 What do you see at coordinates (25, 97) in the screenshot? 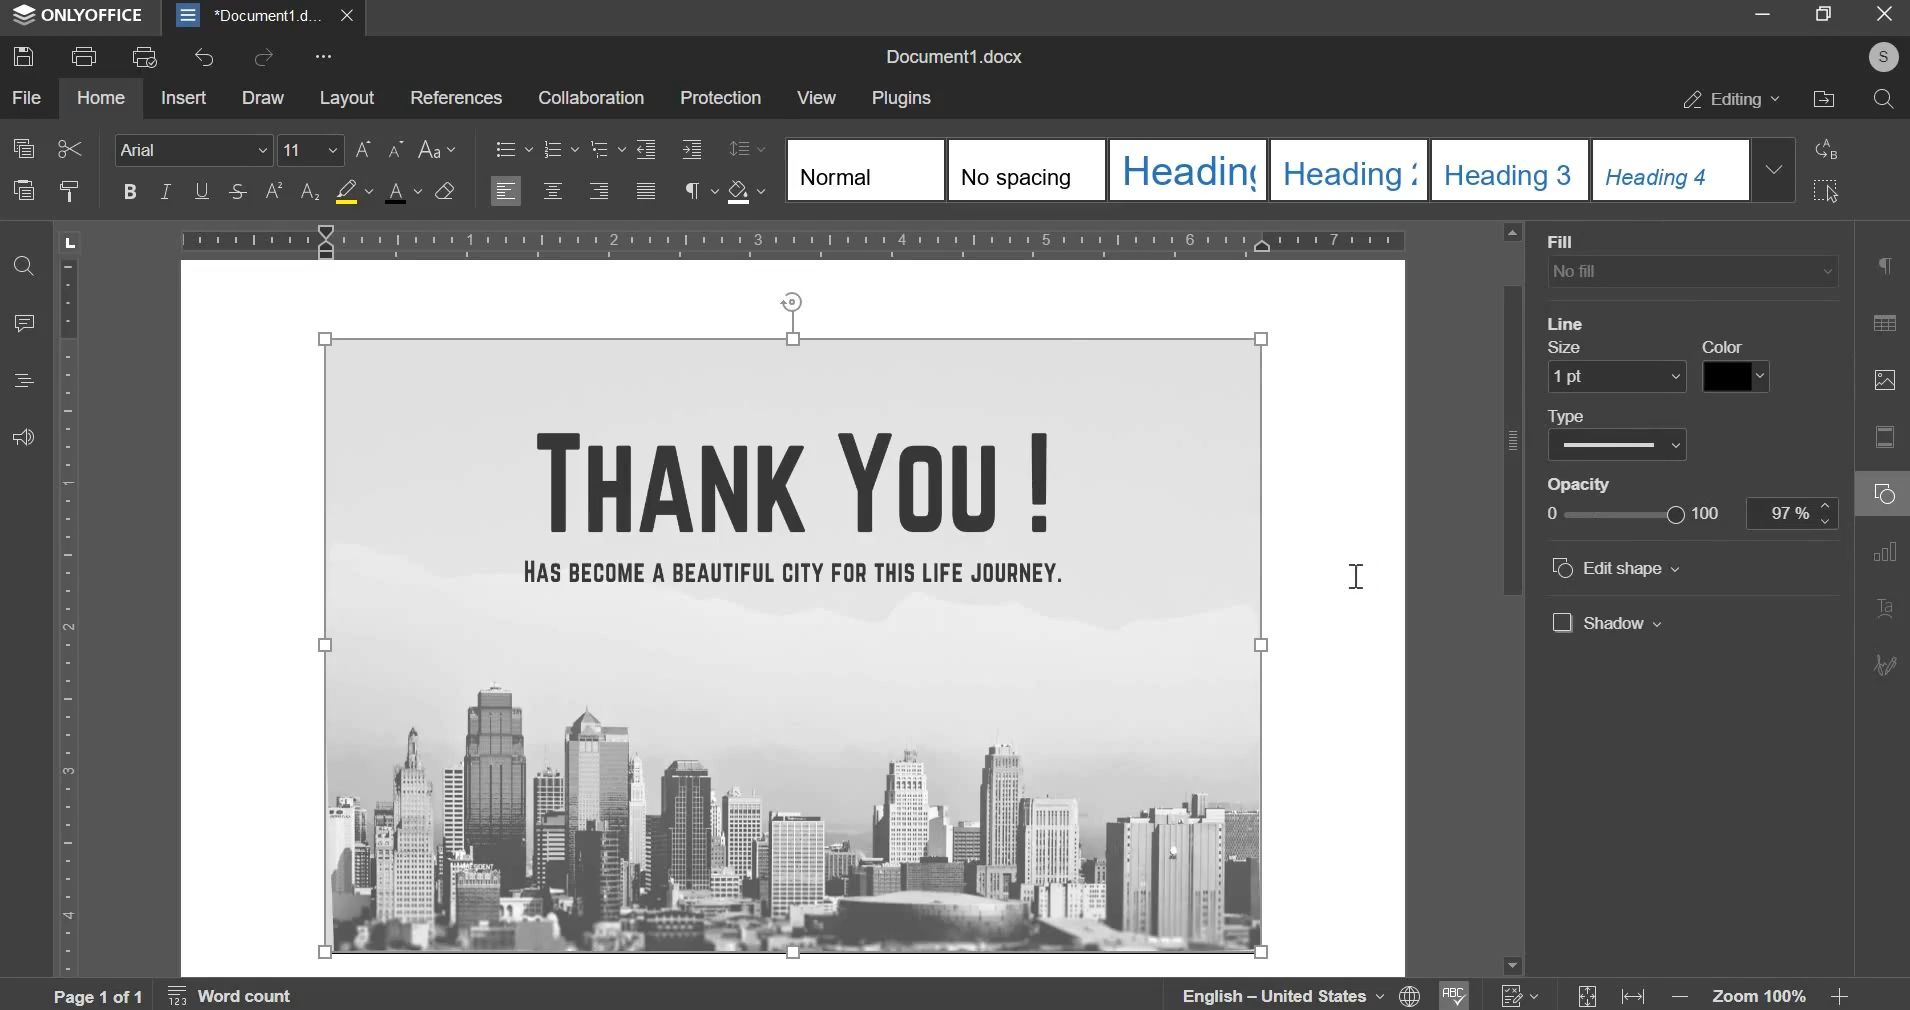
I see `file` at bounding box center [25, 97].